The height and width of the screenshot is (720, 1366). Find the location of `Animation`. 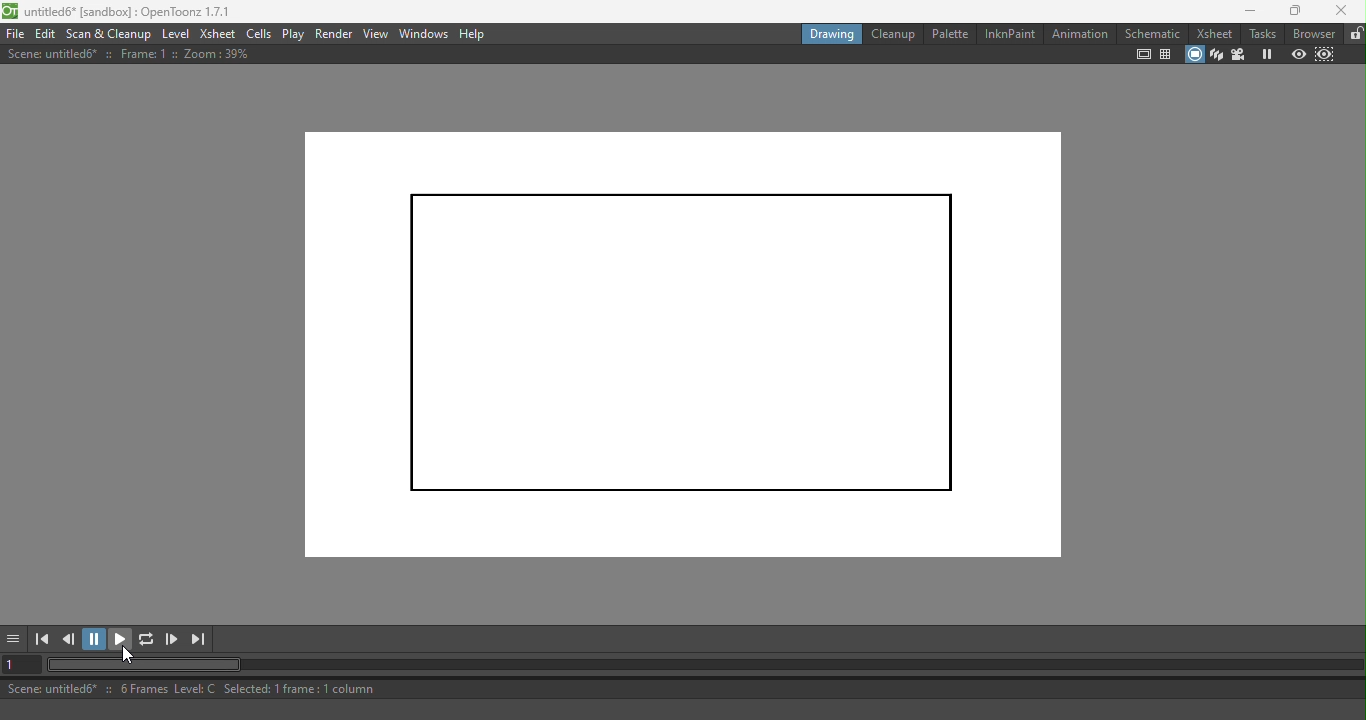

Animation is located at coordinates (1083, 35).